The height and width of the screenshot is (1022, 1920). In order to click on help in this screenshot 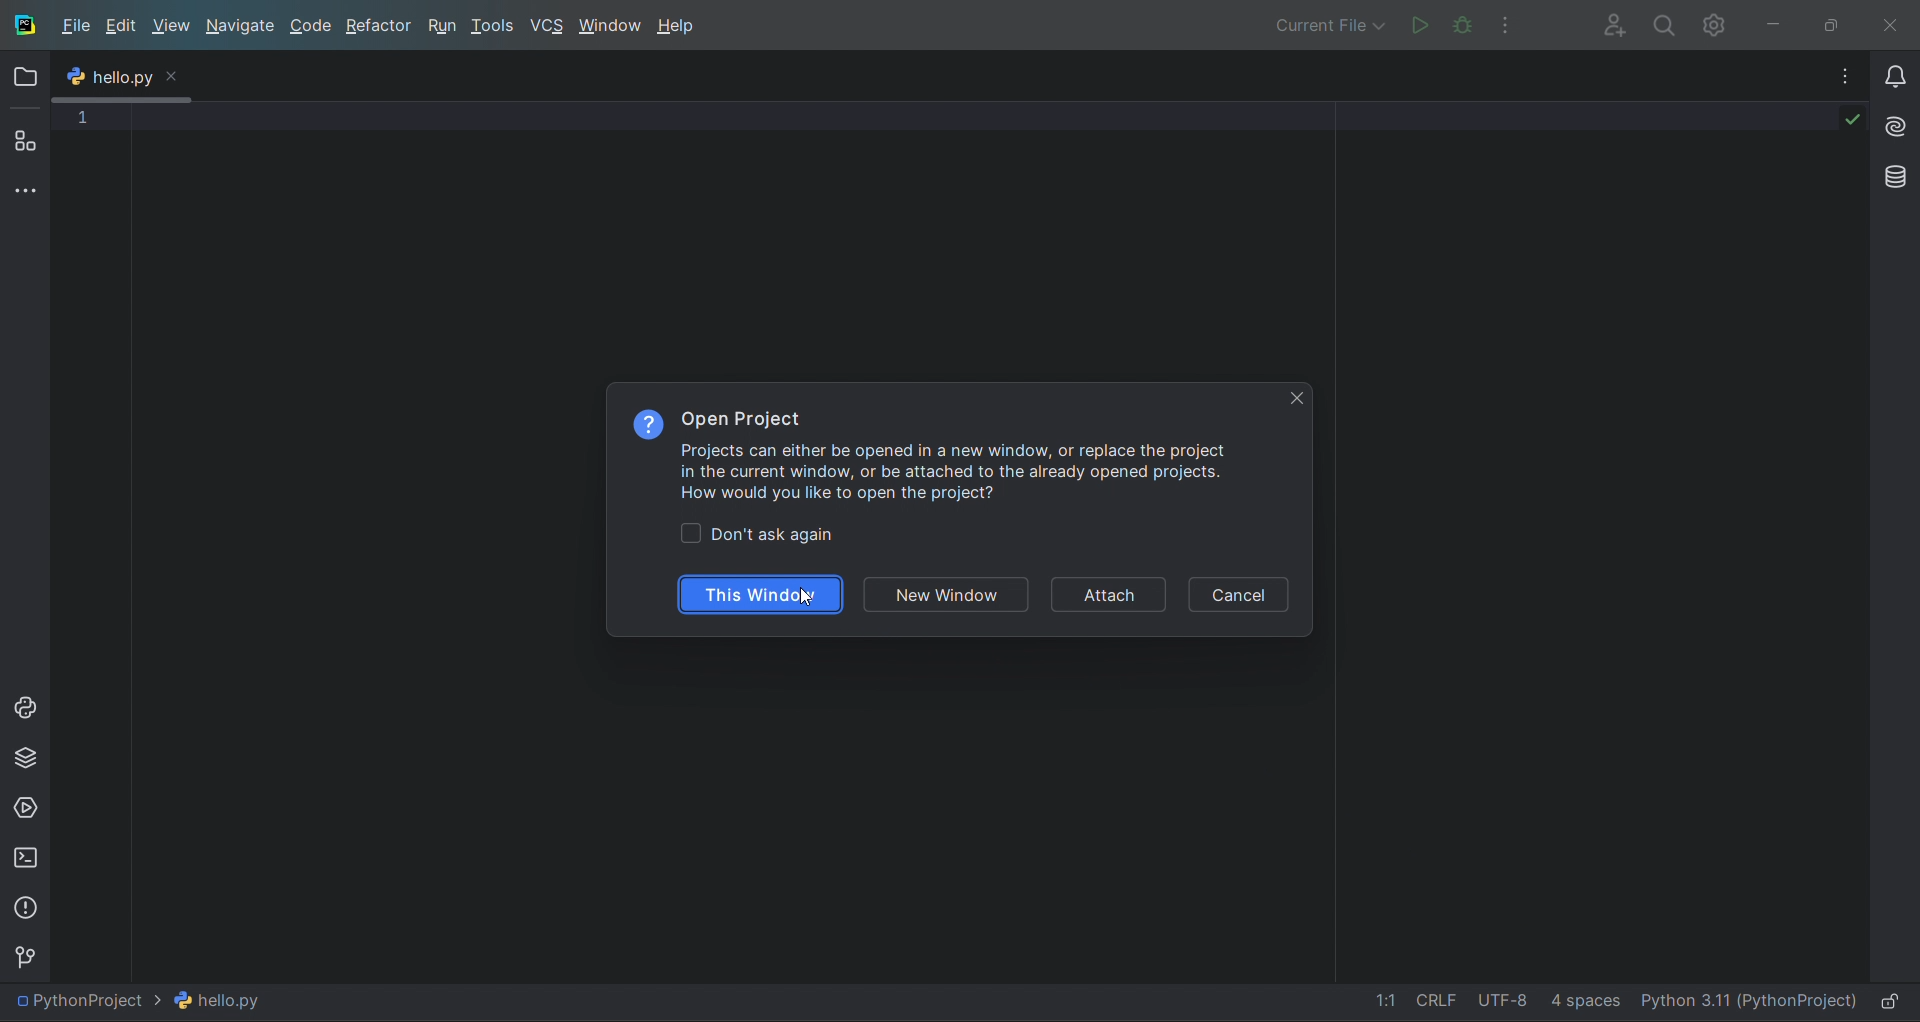, I will do `click(684, 26)`.